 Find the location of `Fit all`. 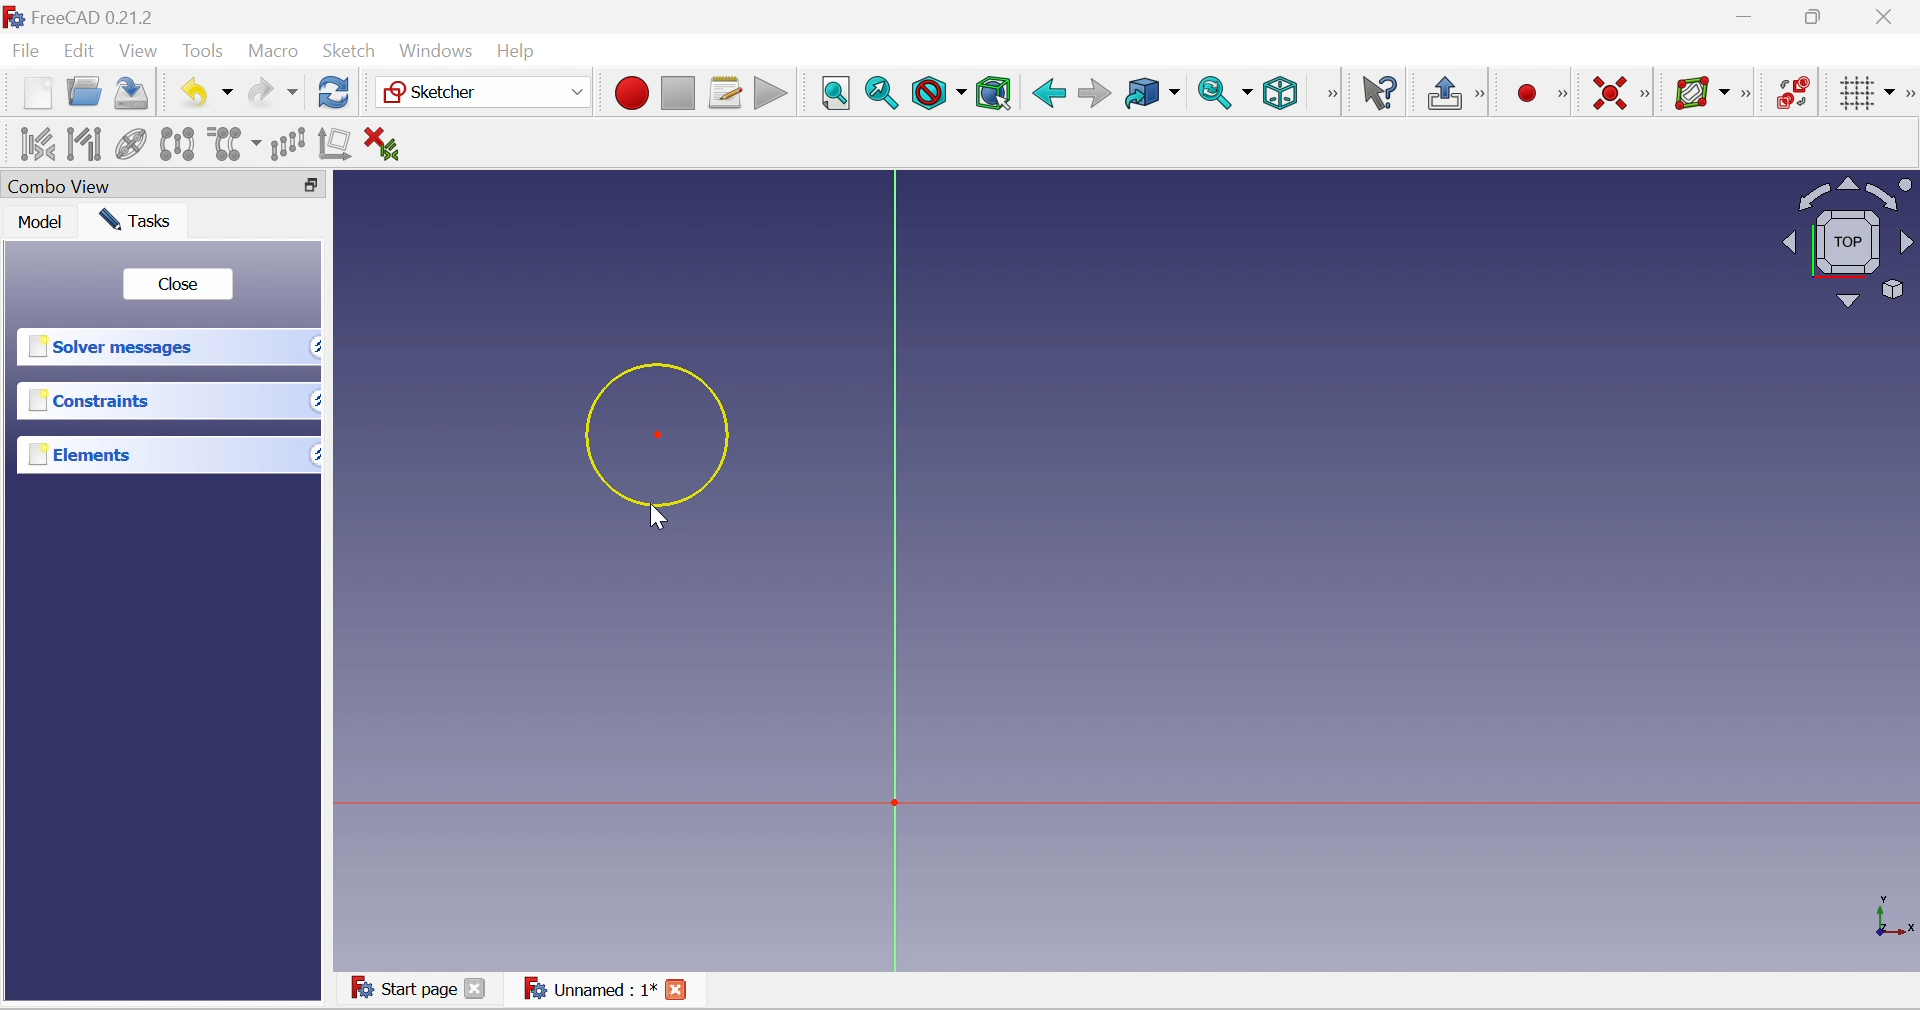

Fit all is located at coordinates (834, 93).